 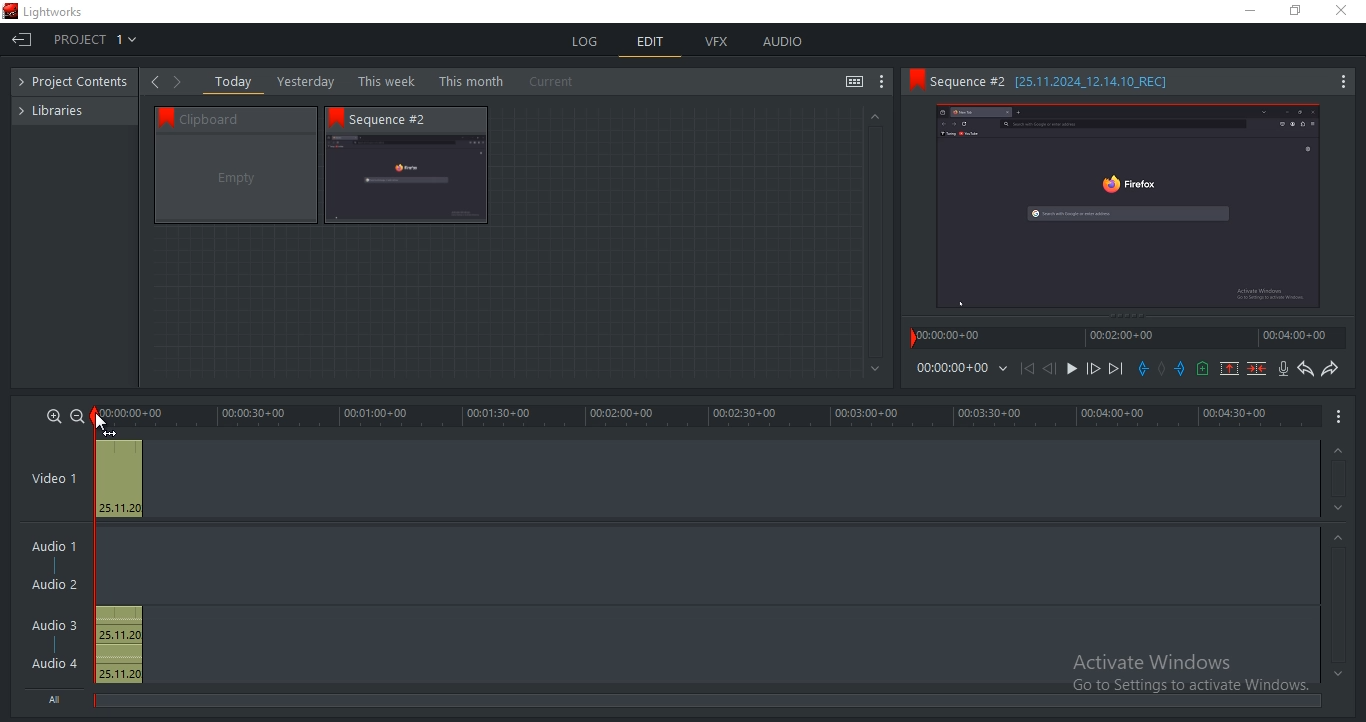 What do you see at coordinates (1091, 369) in the screenshot?
I see `Nudge one frame forward` at bounding box center [1091, 369].